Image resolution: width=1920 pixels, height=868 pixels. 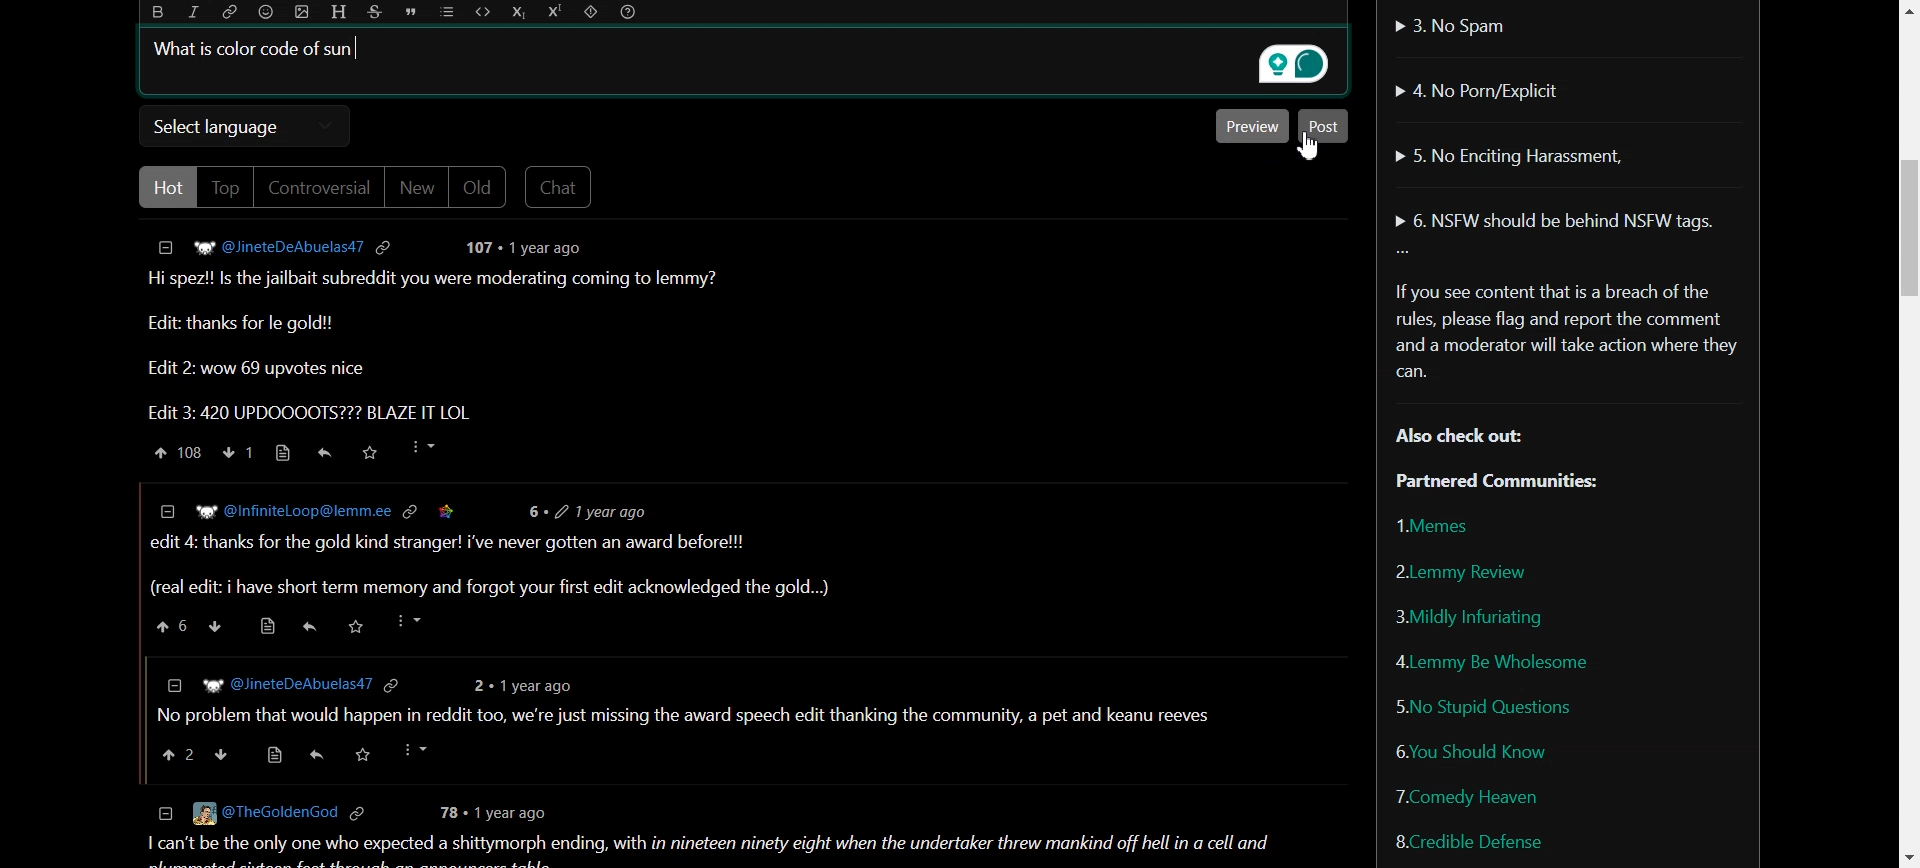 I want to click on post details, so click(x=526, y=249).